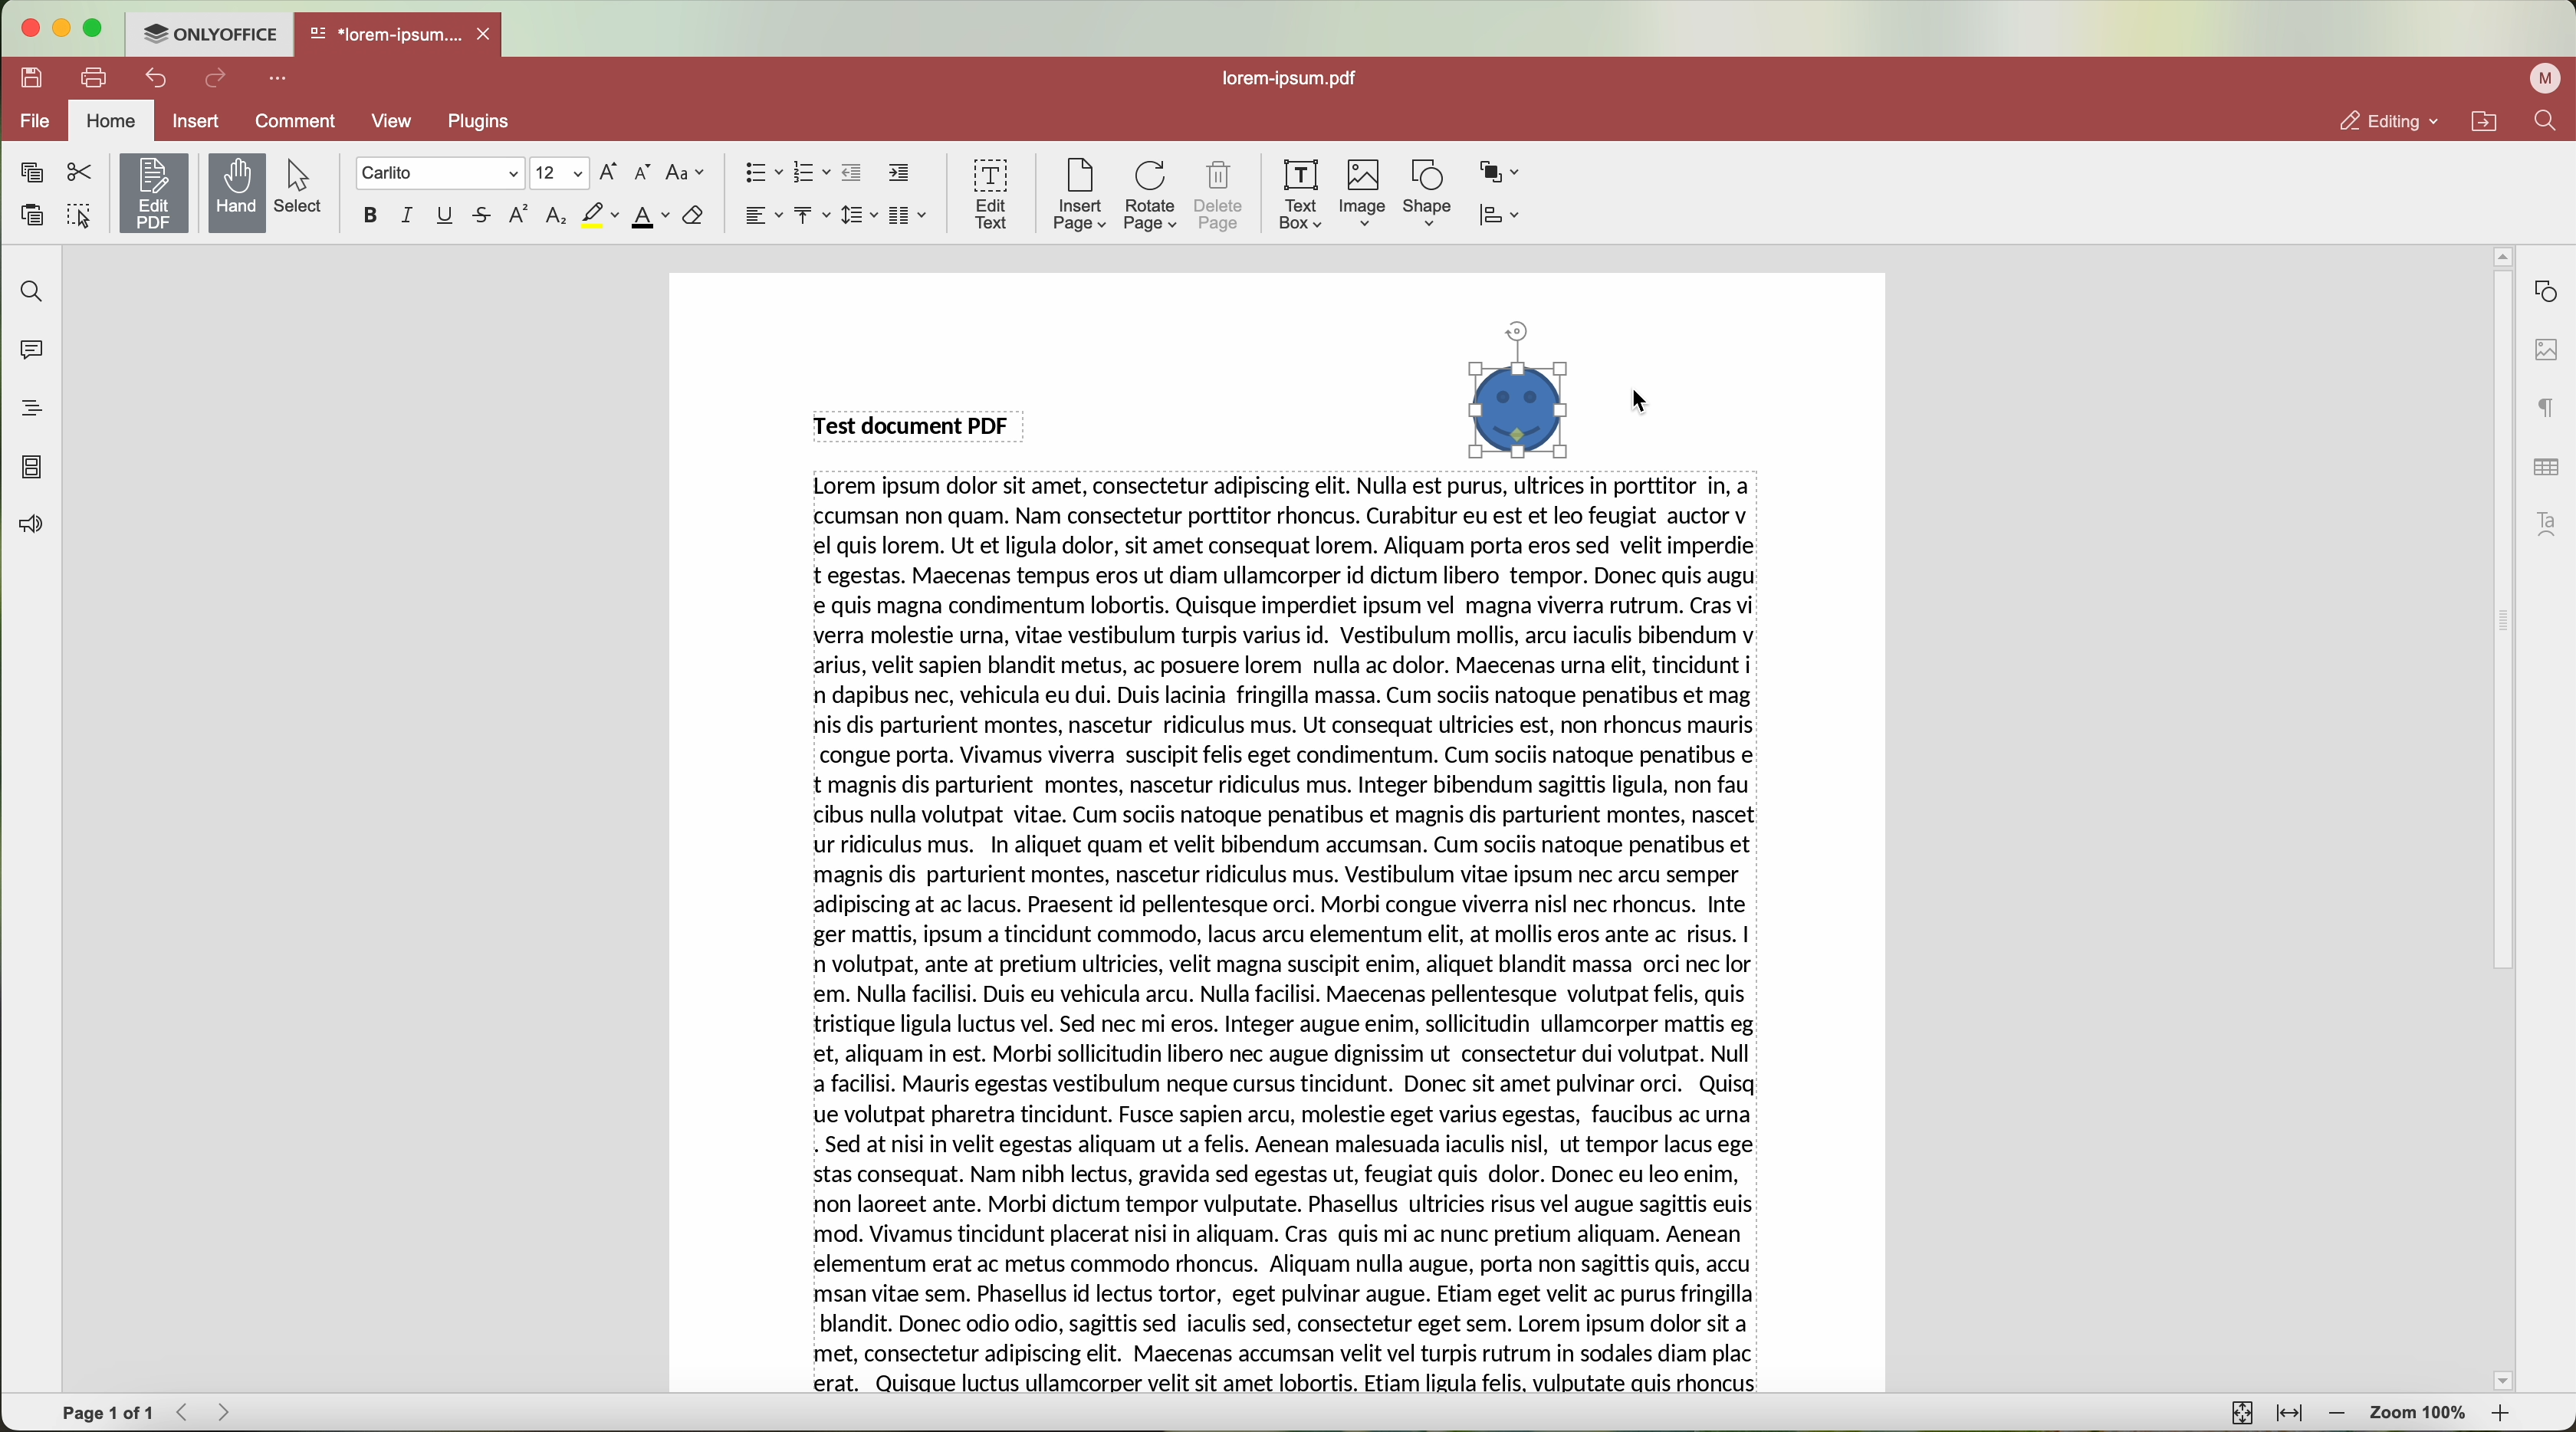 The image size is (2576, 1432). Describe the element at coordinates (1363, 194) in the screenshot. I see `image` at that location.